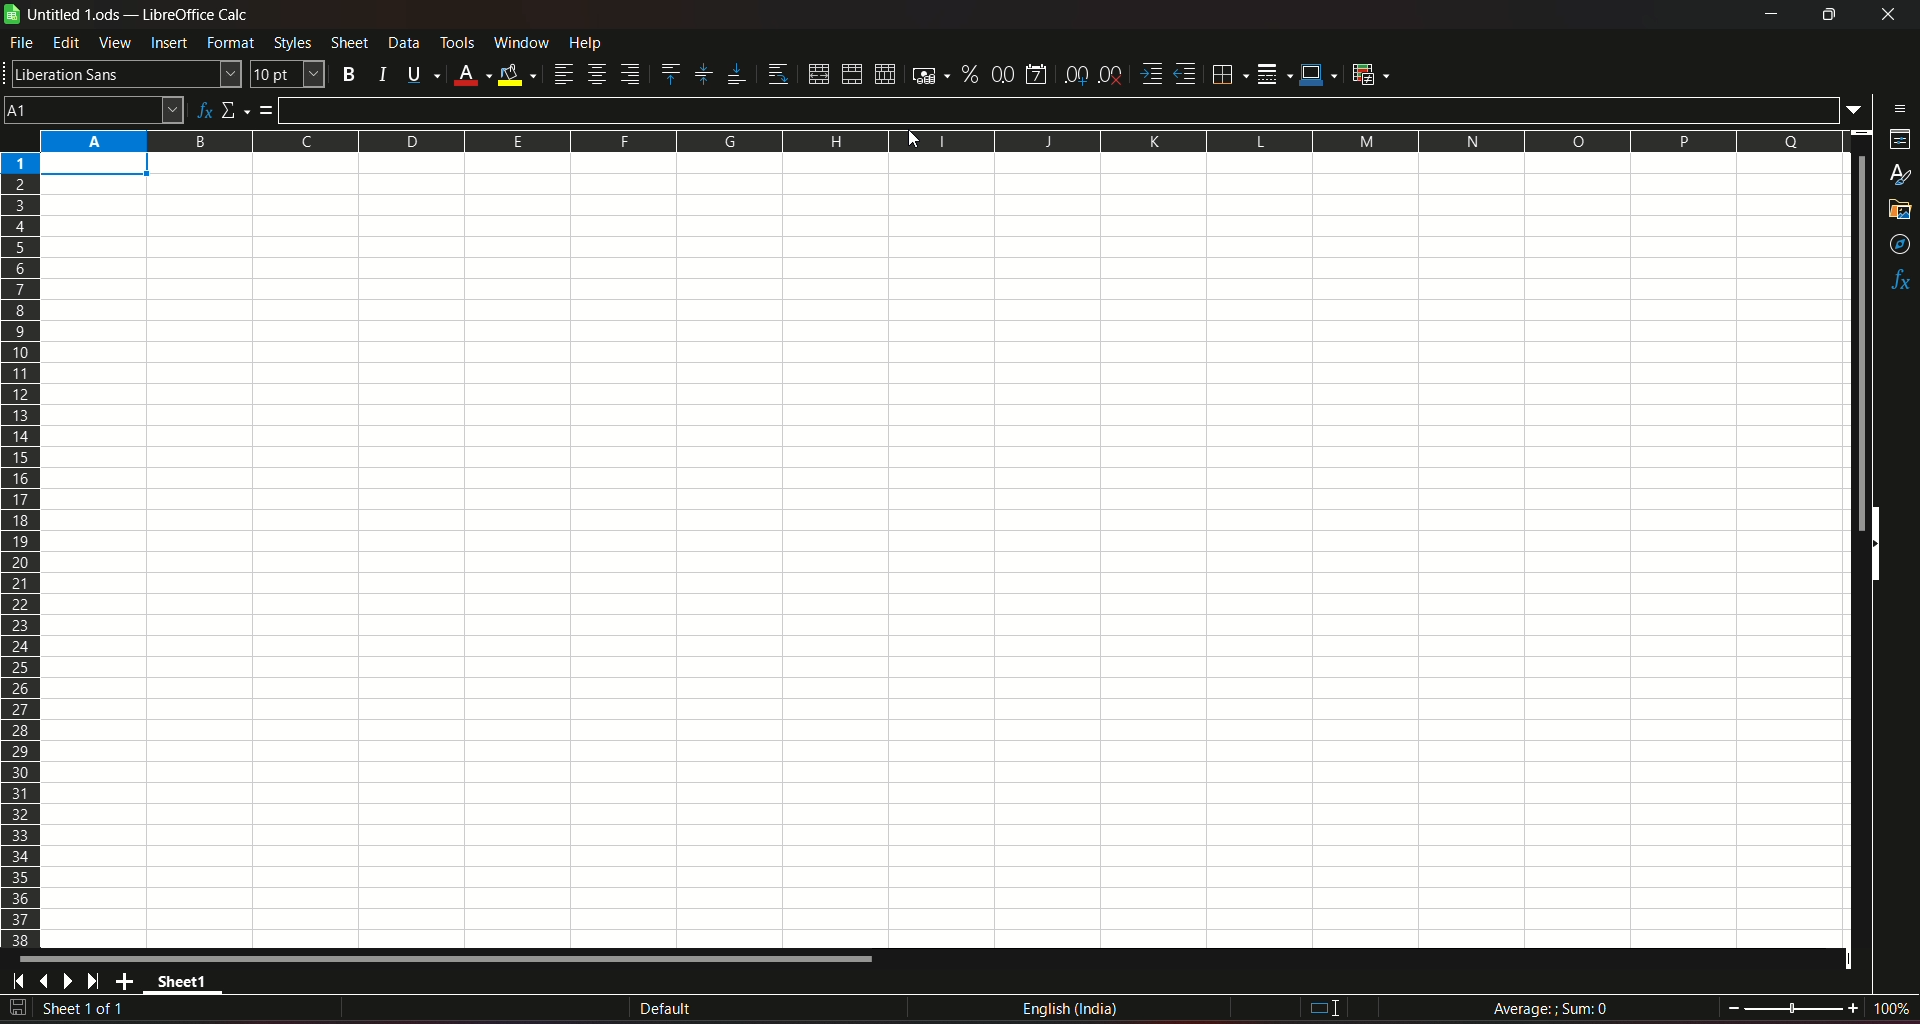  Describe the element at coordinates (774, 73) in the screenshot. I see `wrap text` at that location.